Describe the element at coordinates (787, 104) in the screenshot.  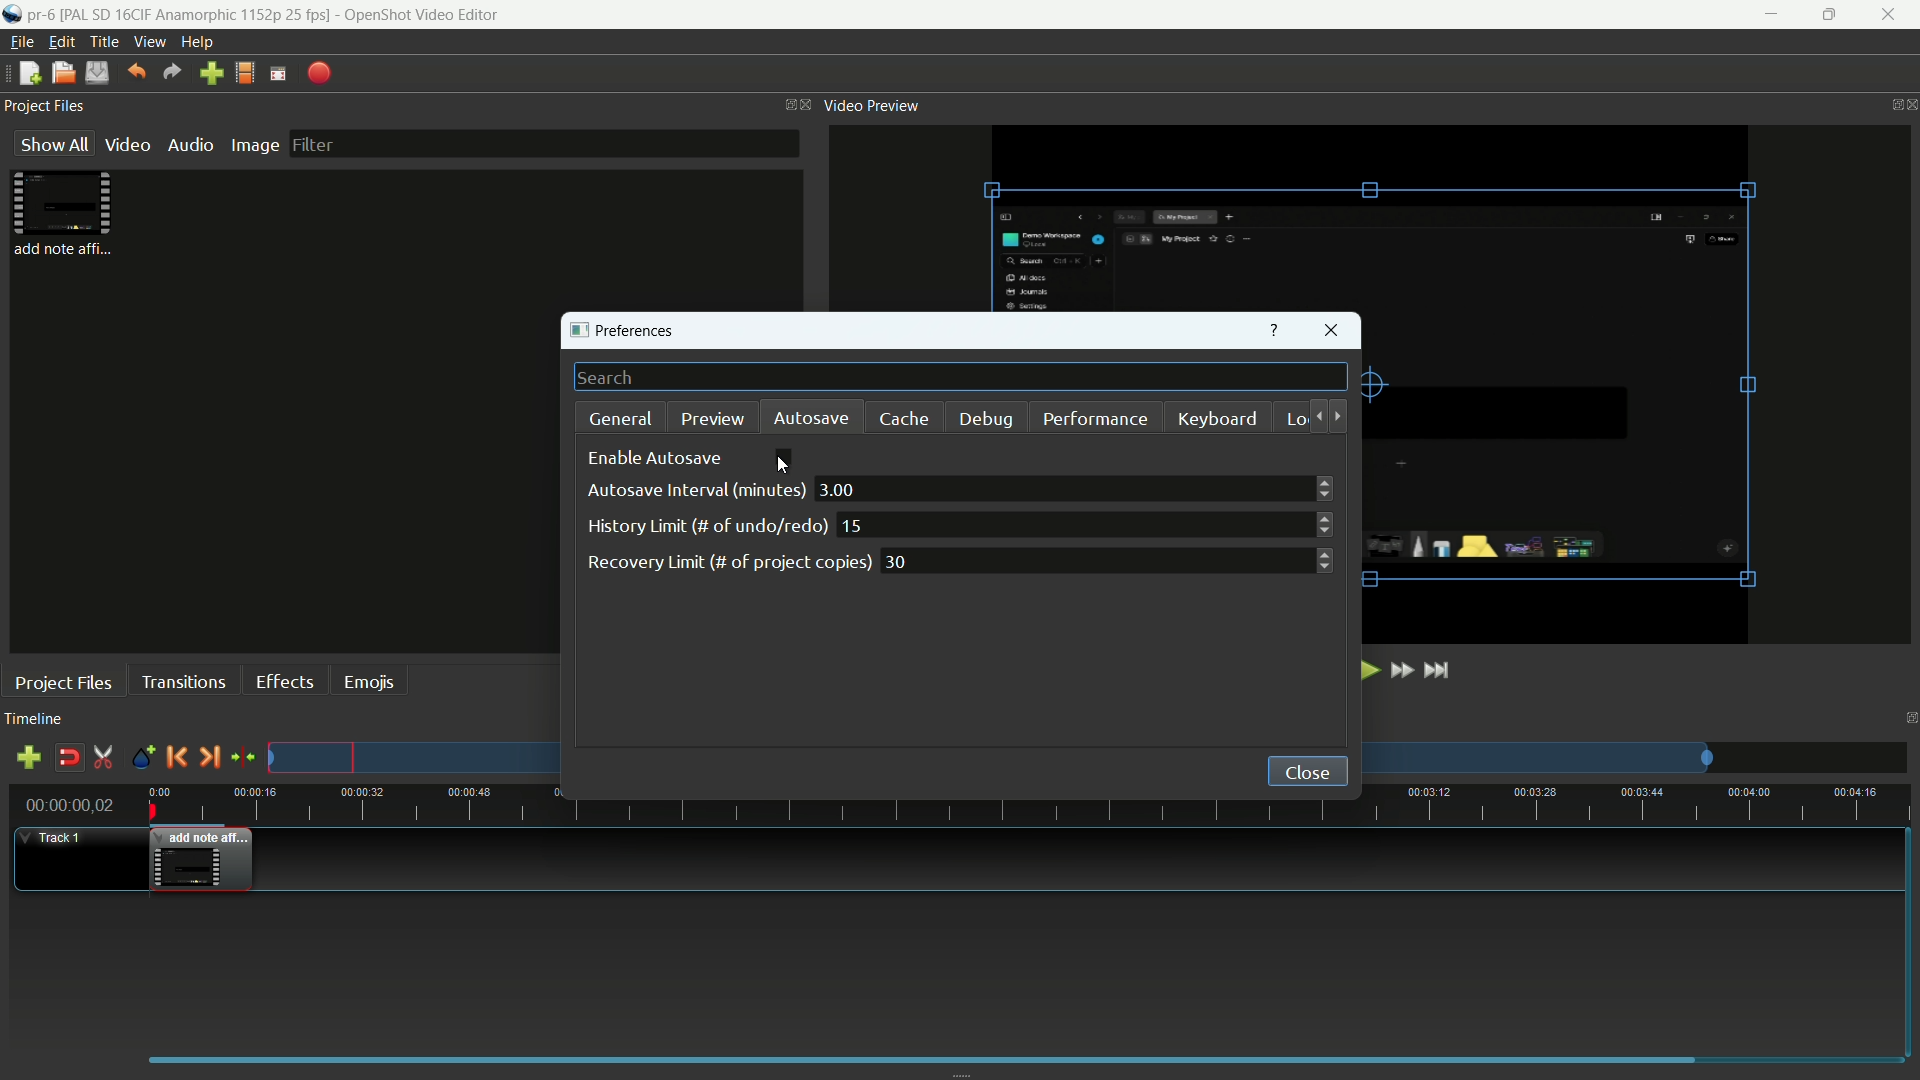
I see `change layout` at that location.